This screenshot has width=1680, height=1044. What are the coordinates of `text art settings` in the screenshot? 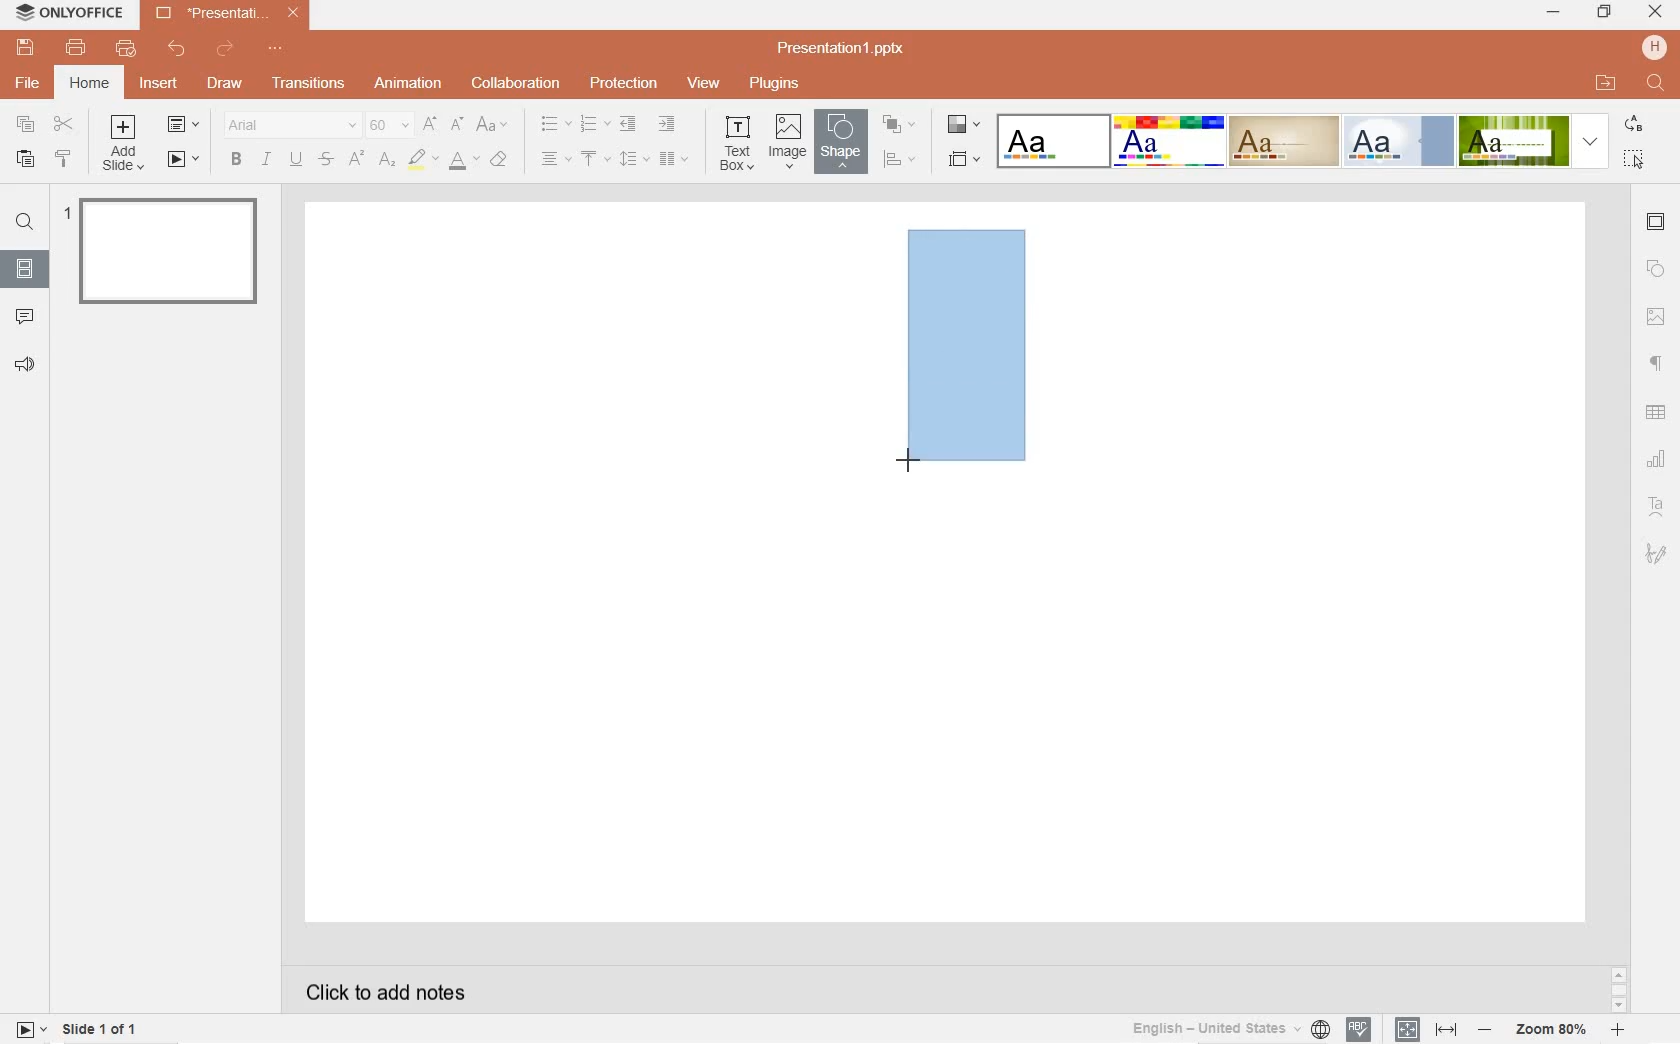 It's located at (1654, 504).